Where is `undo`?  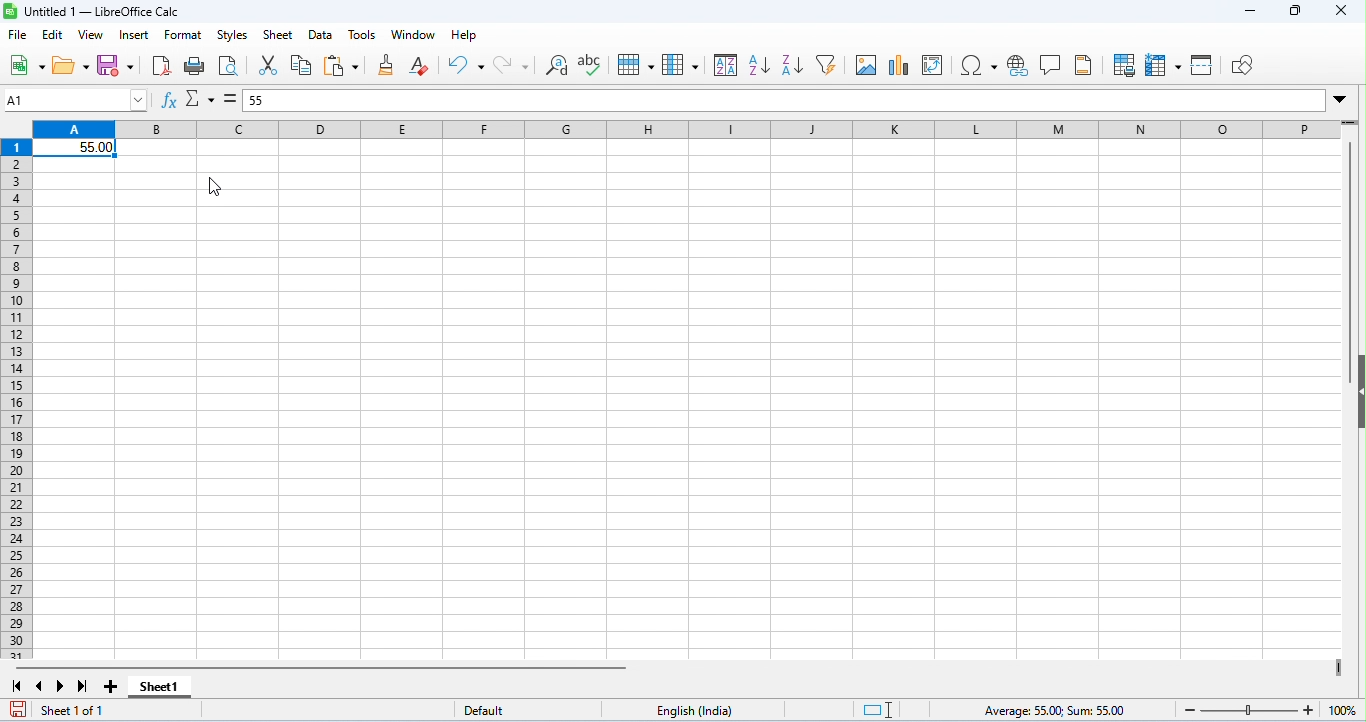
undo is located at coordinates (465, 65).